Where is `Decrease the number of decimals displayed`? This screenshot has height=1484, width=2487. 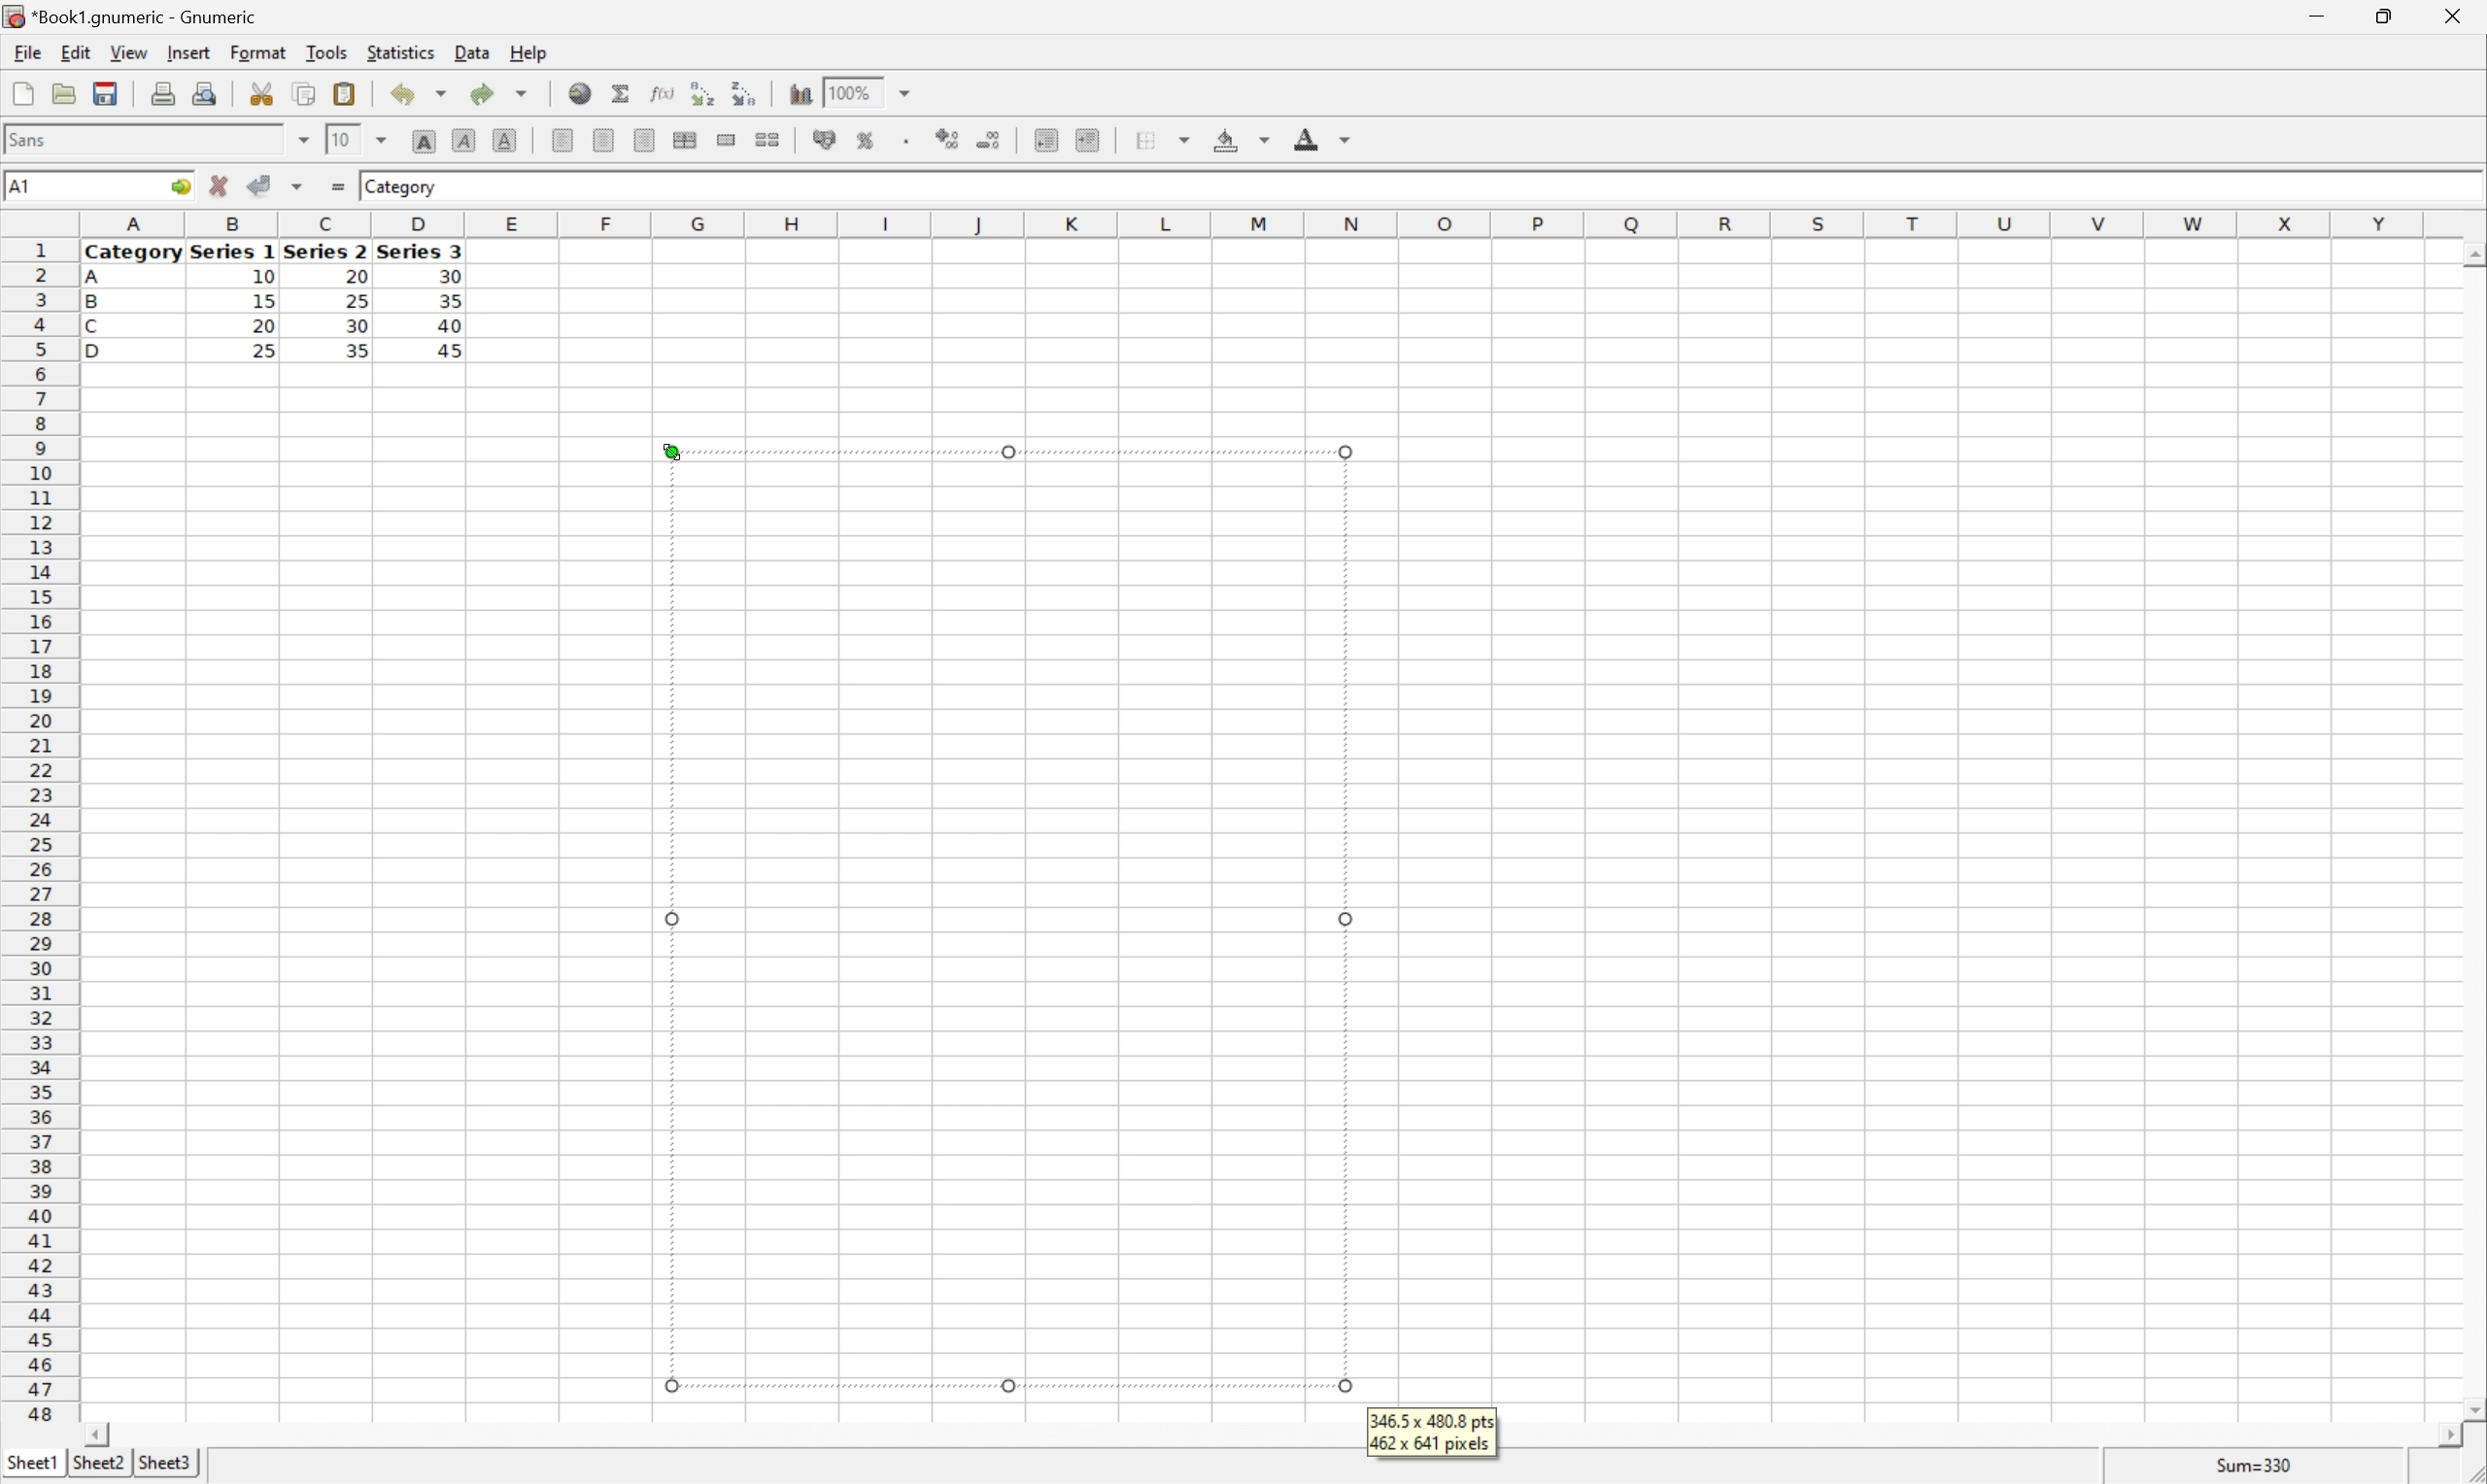
Decrease the number of decimals displayed is located at coordinates (987, 137).